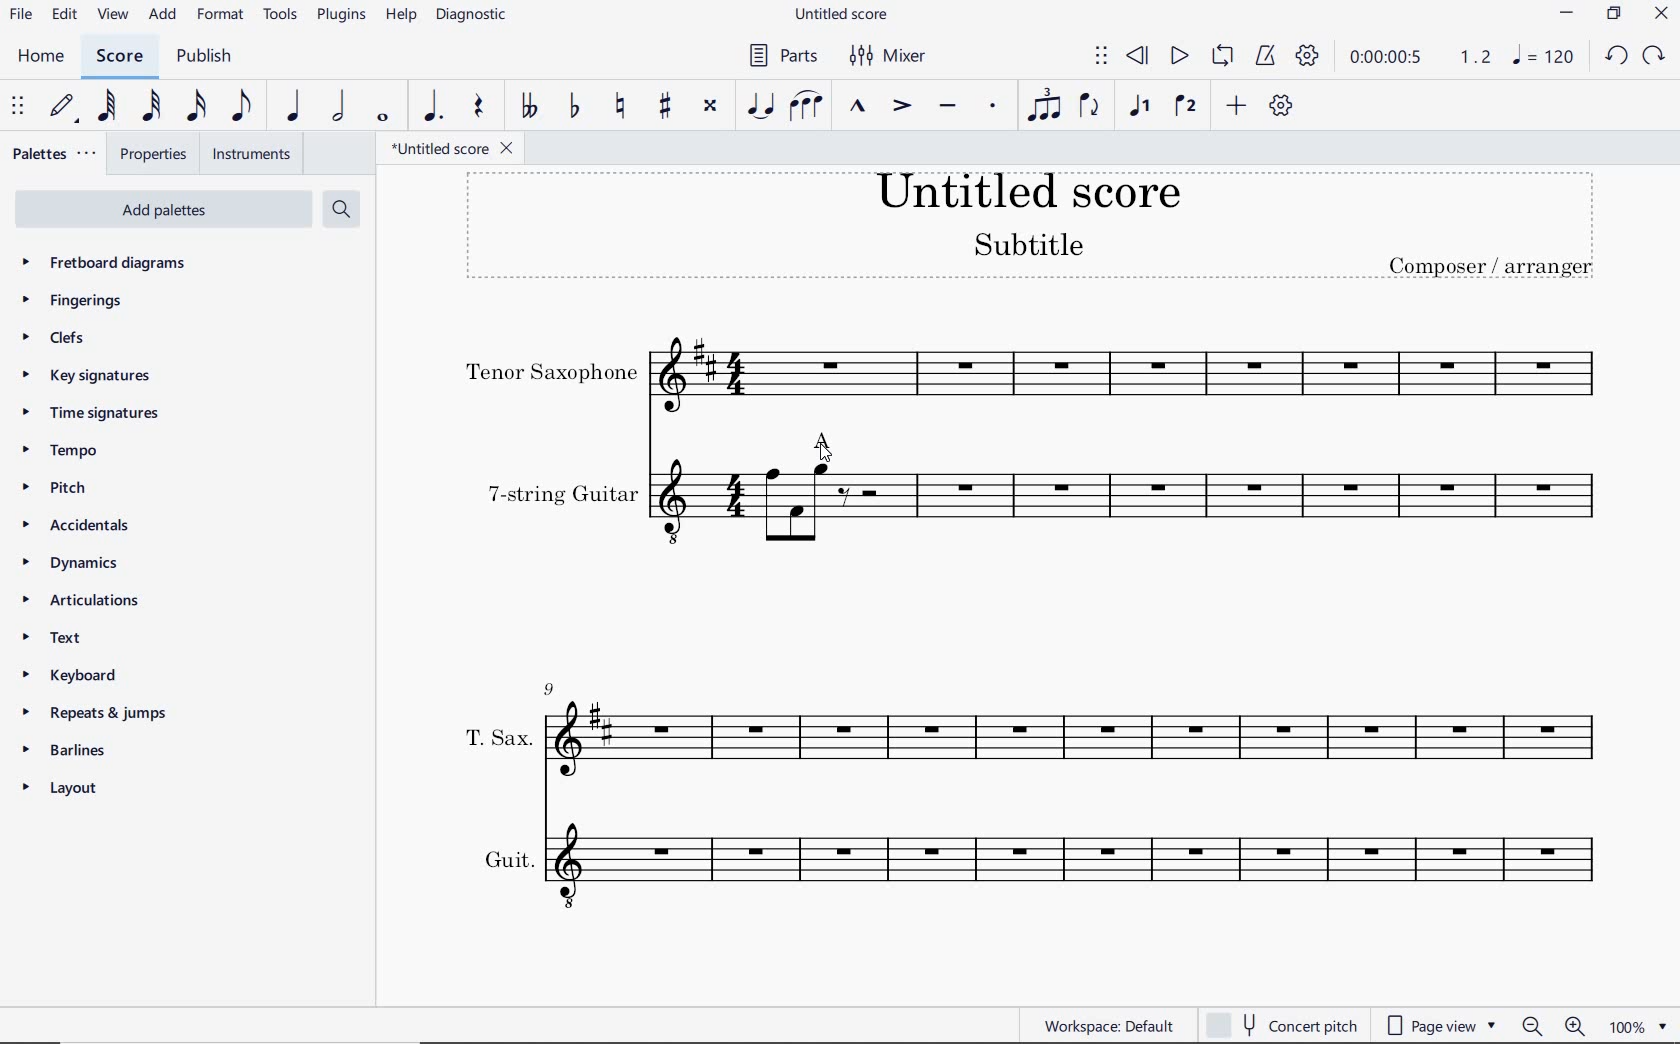 The width and height of the screenshot is (1680, 1044). I want to click on PUBLISH, so click(208, 54).